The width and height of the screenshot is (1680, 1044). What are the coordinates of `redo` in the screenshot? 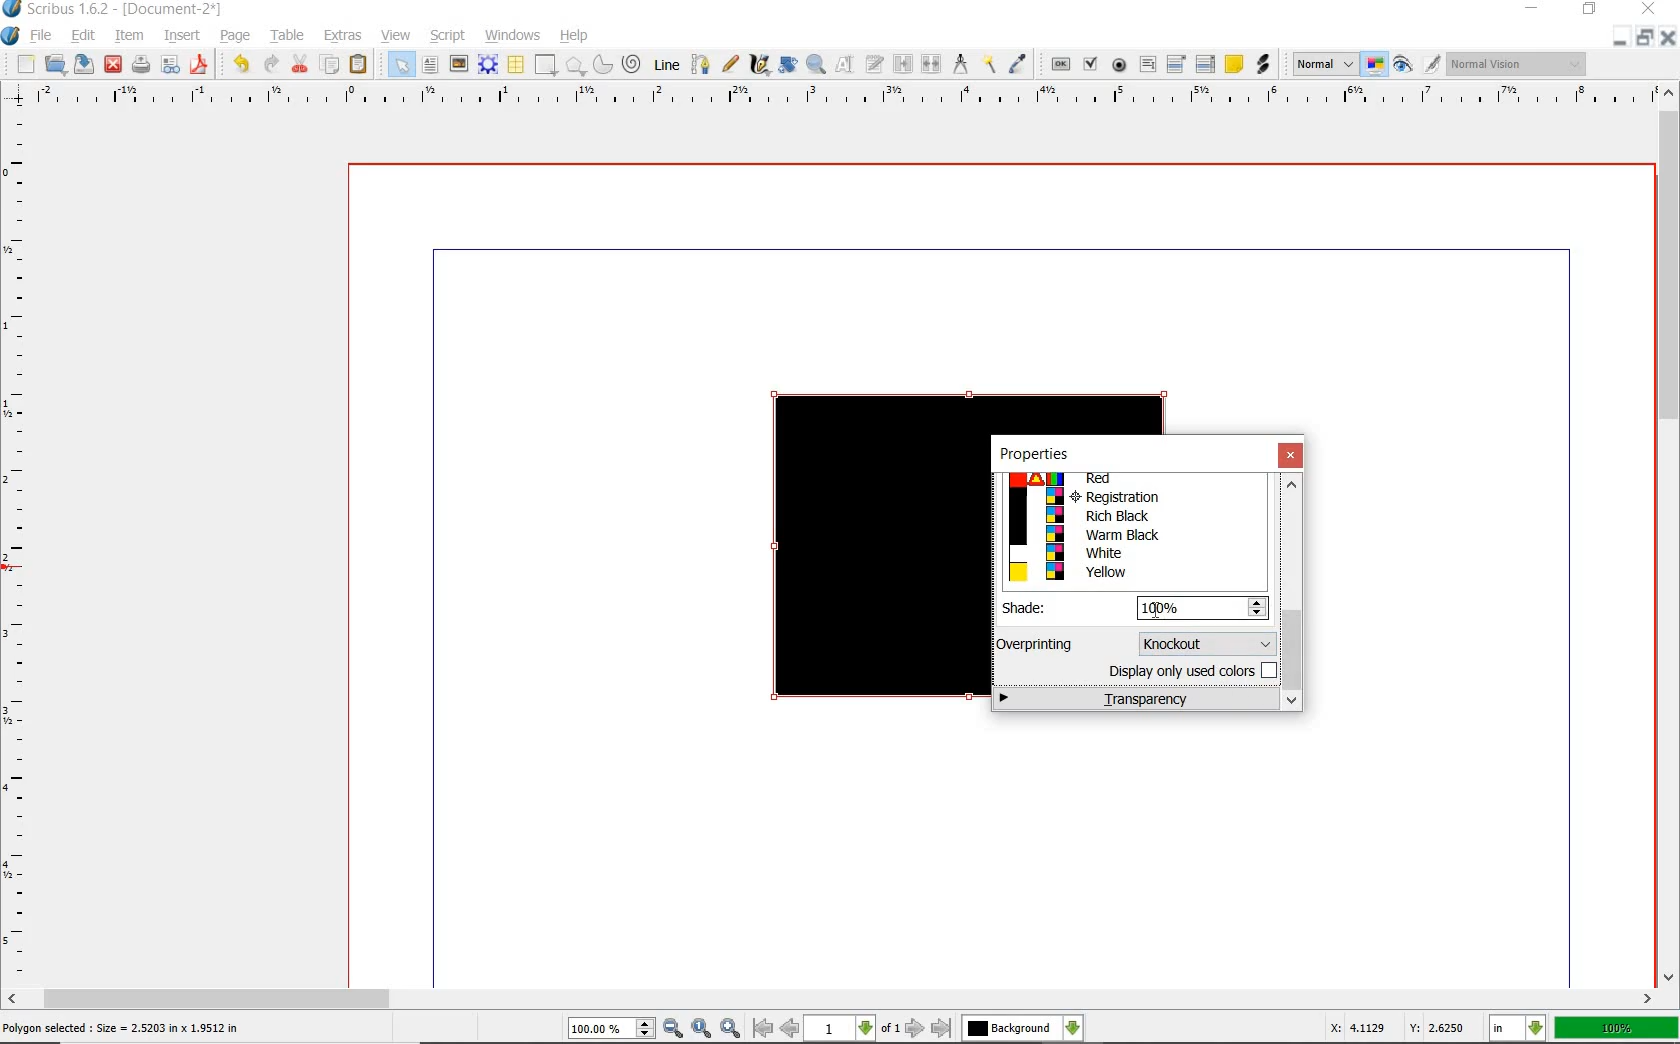 It's located at (270, 65).